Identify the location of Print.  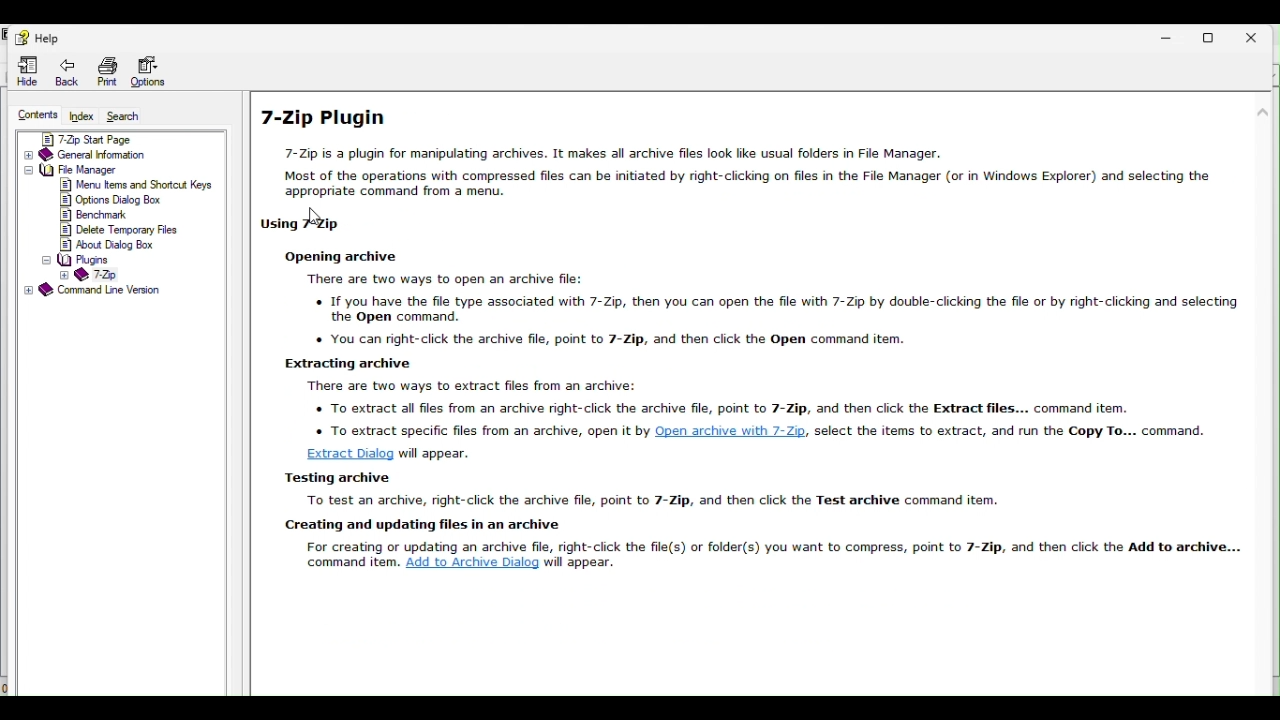
(107, 69).